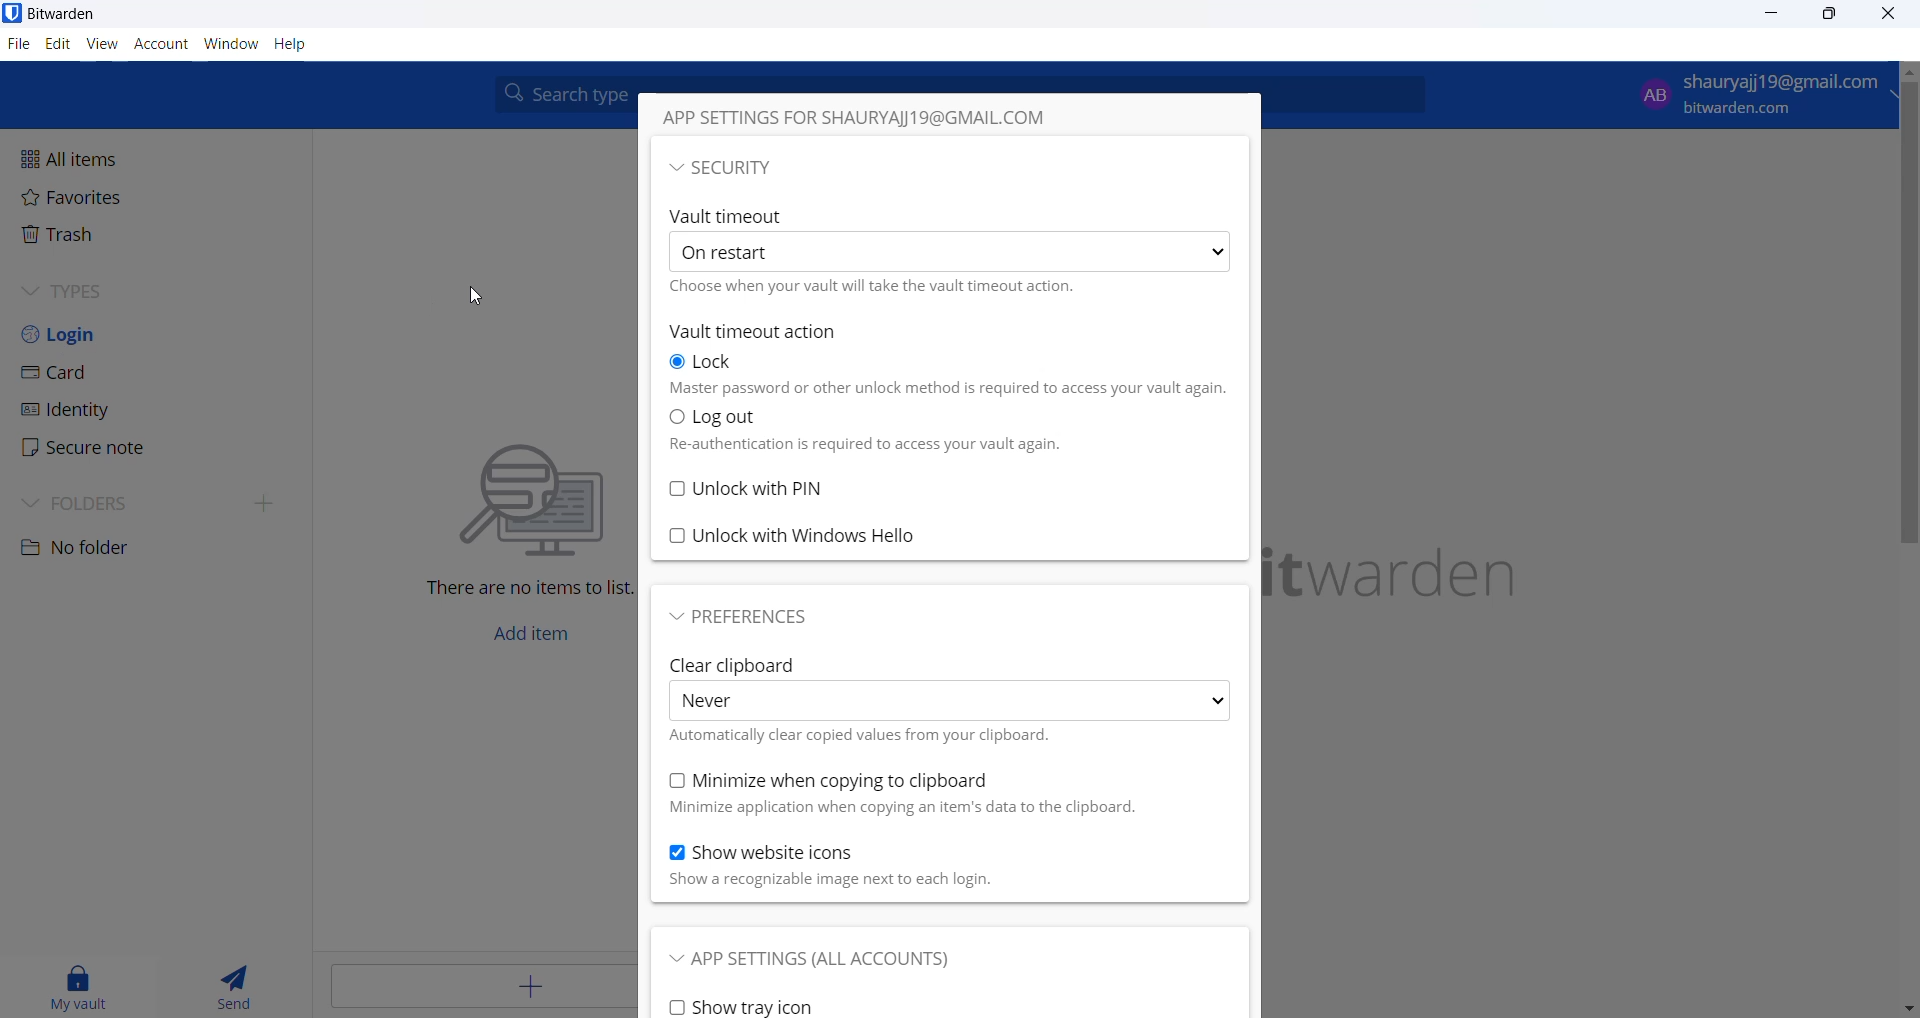 This screenshot has height=1018, width=1920. I want to click on my vault , so click(80, 989).